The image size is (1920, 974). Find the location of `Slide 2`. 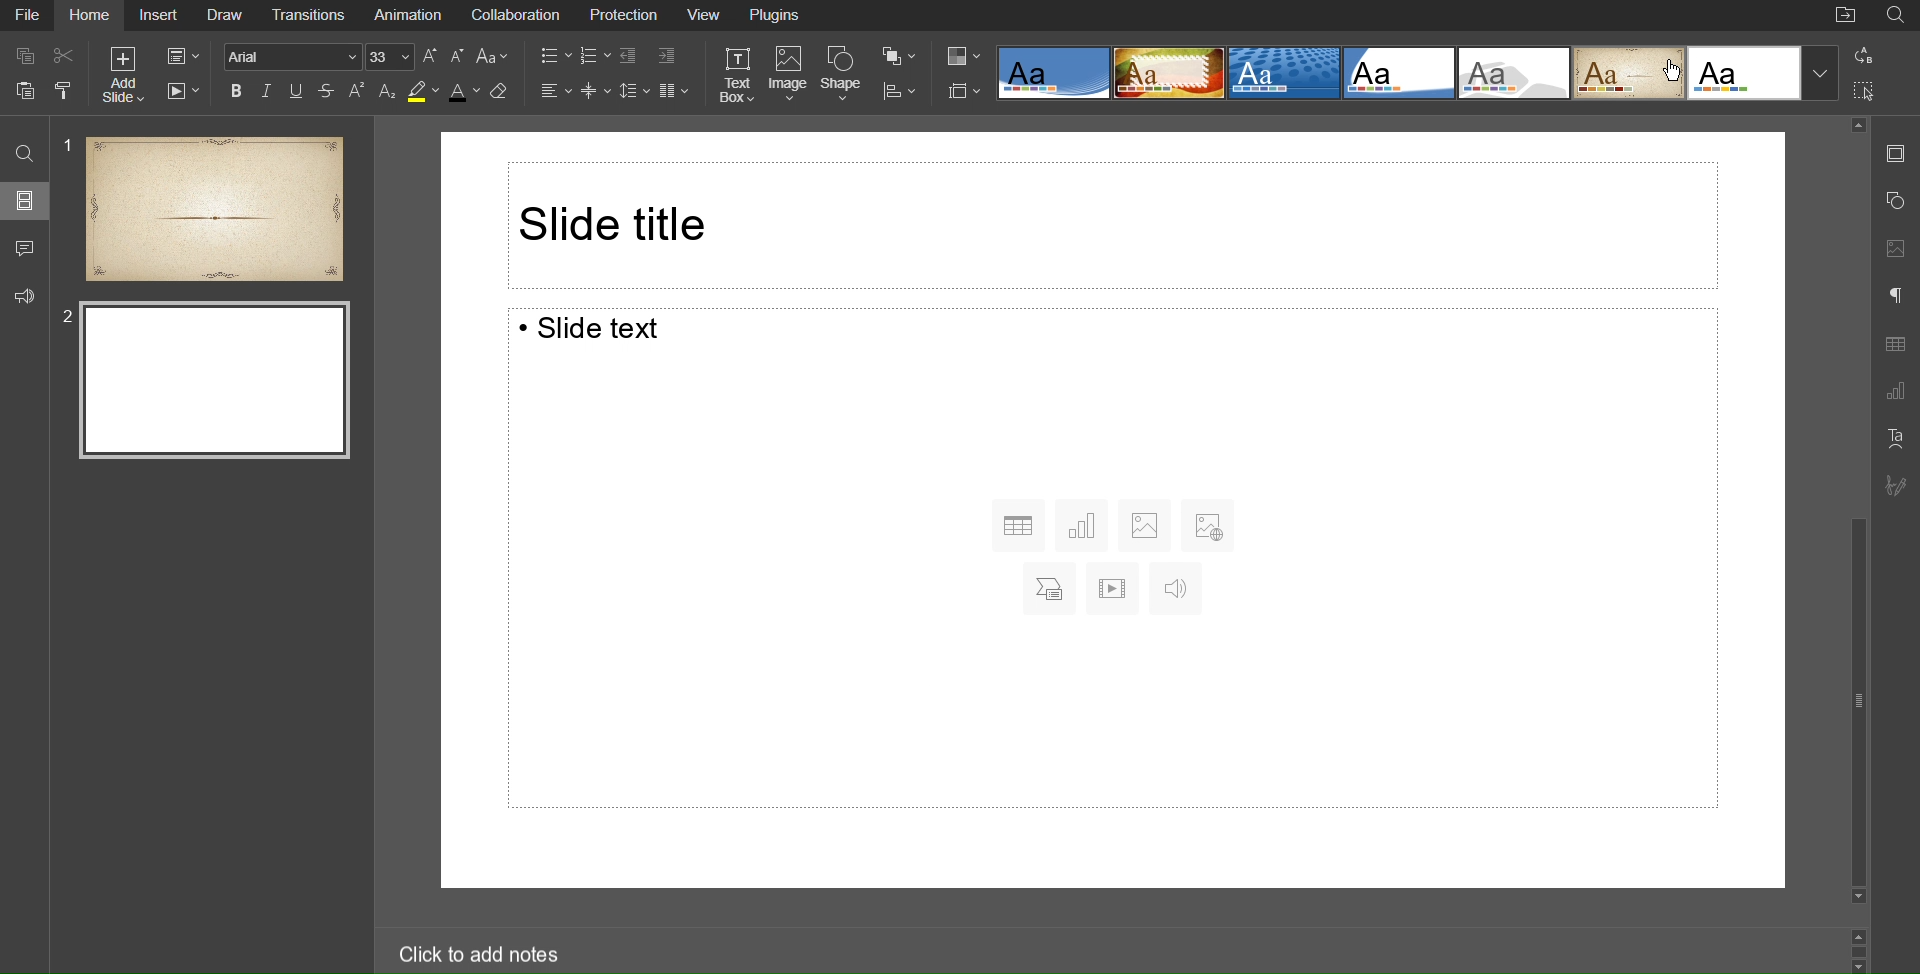

Slide 2 is located at coordinates (216, 381).